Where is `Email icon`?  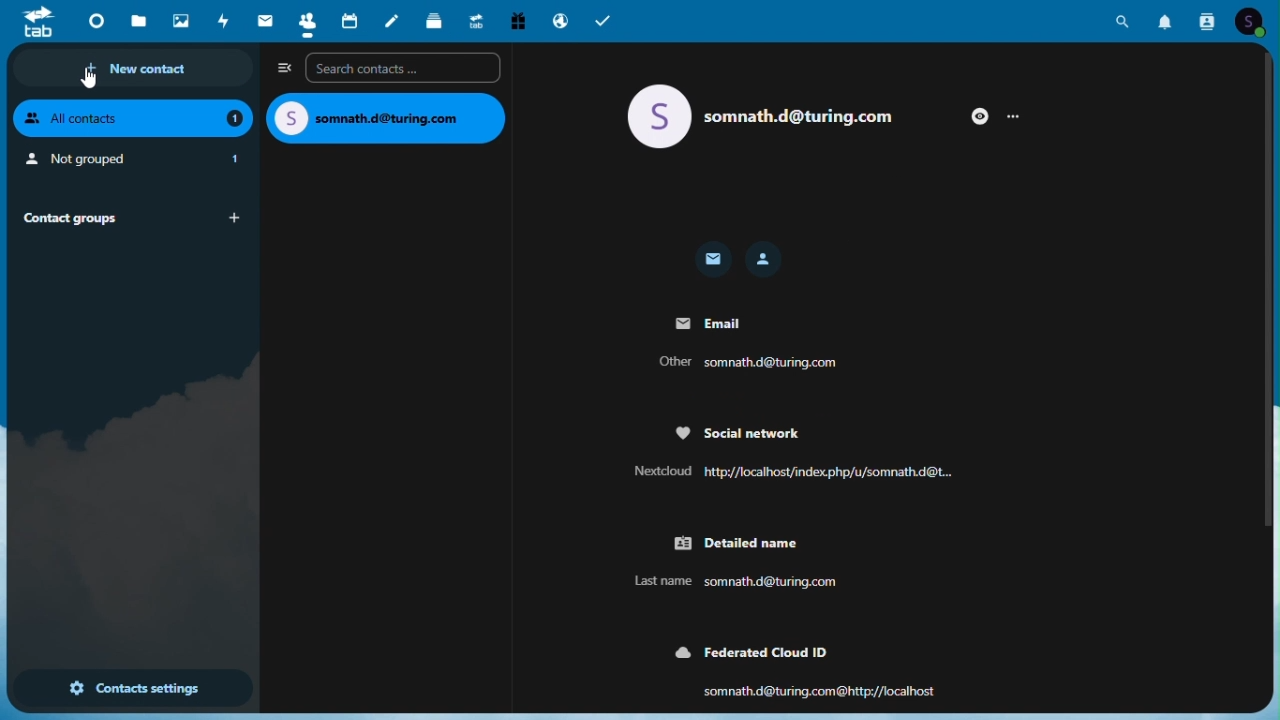 Email icon is located at coordinates (715, 259).